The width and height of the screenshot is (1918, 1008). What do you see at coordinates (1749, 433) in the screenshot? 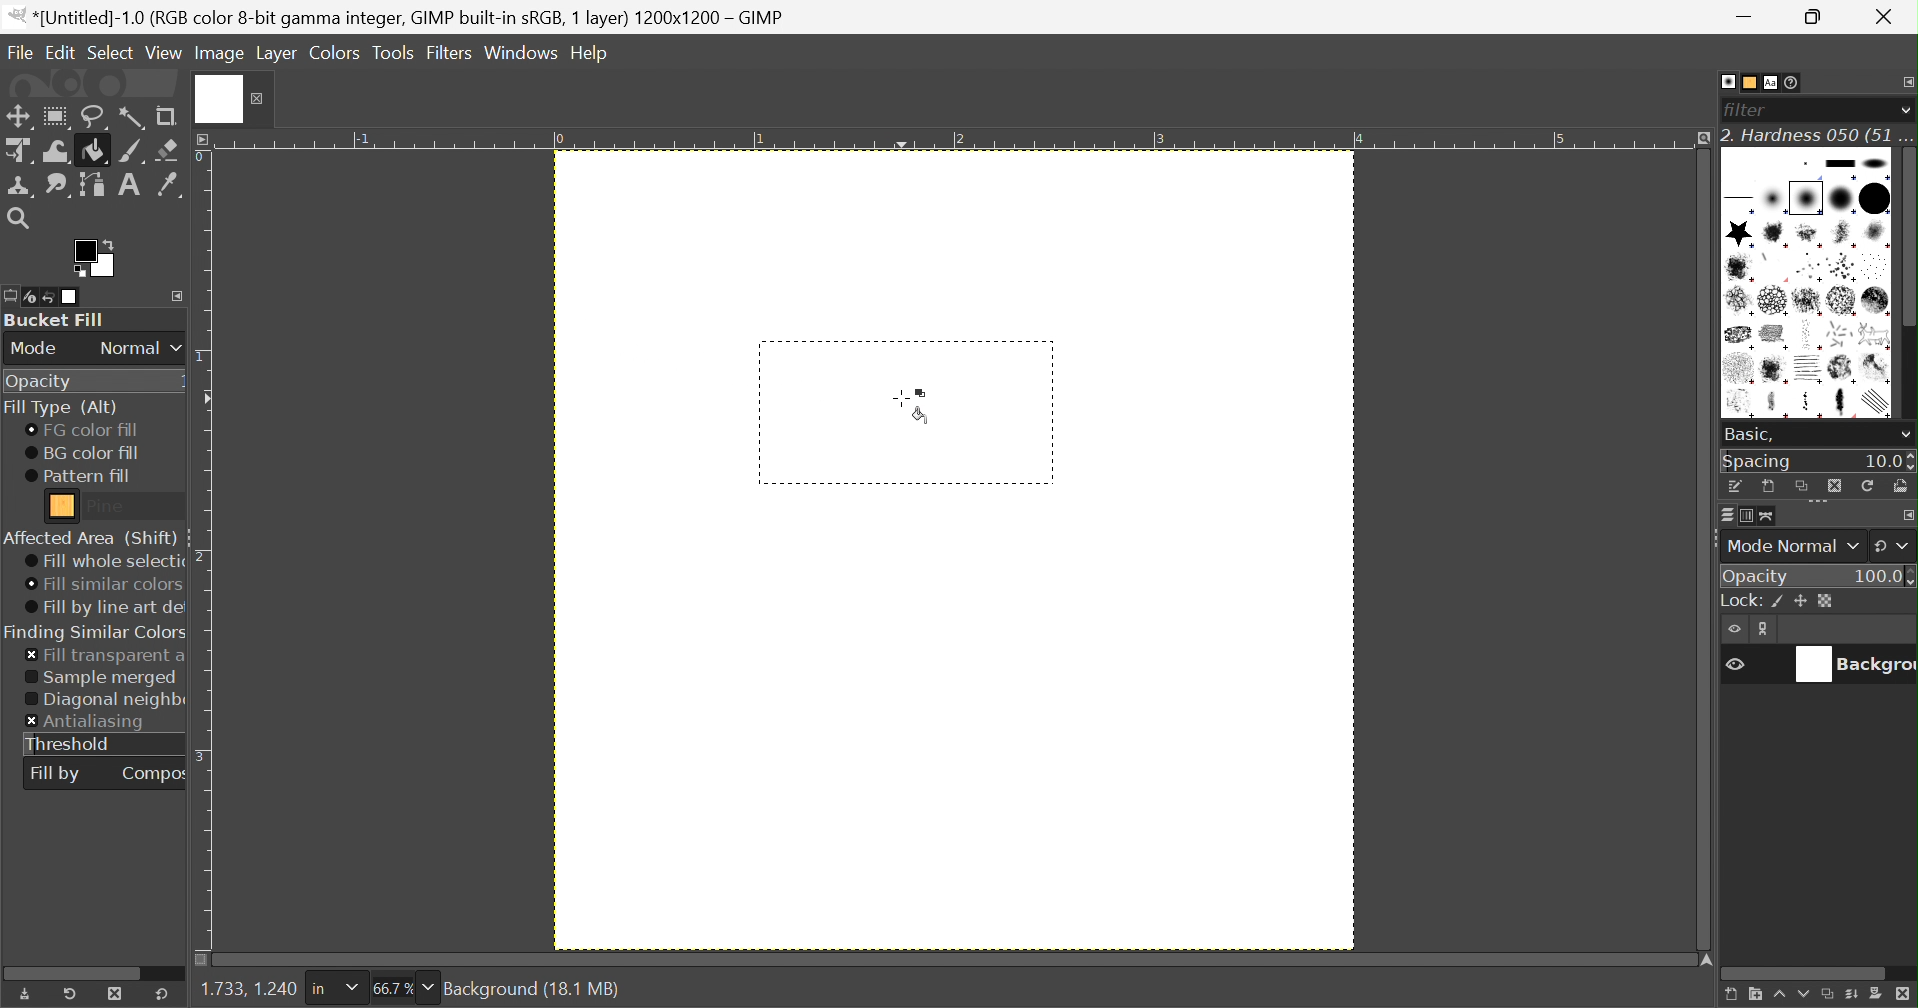
I see `Basic,` at bounding box center [1749, 433].